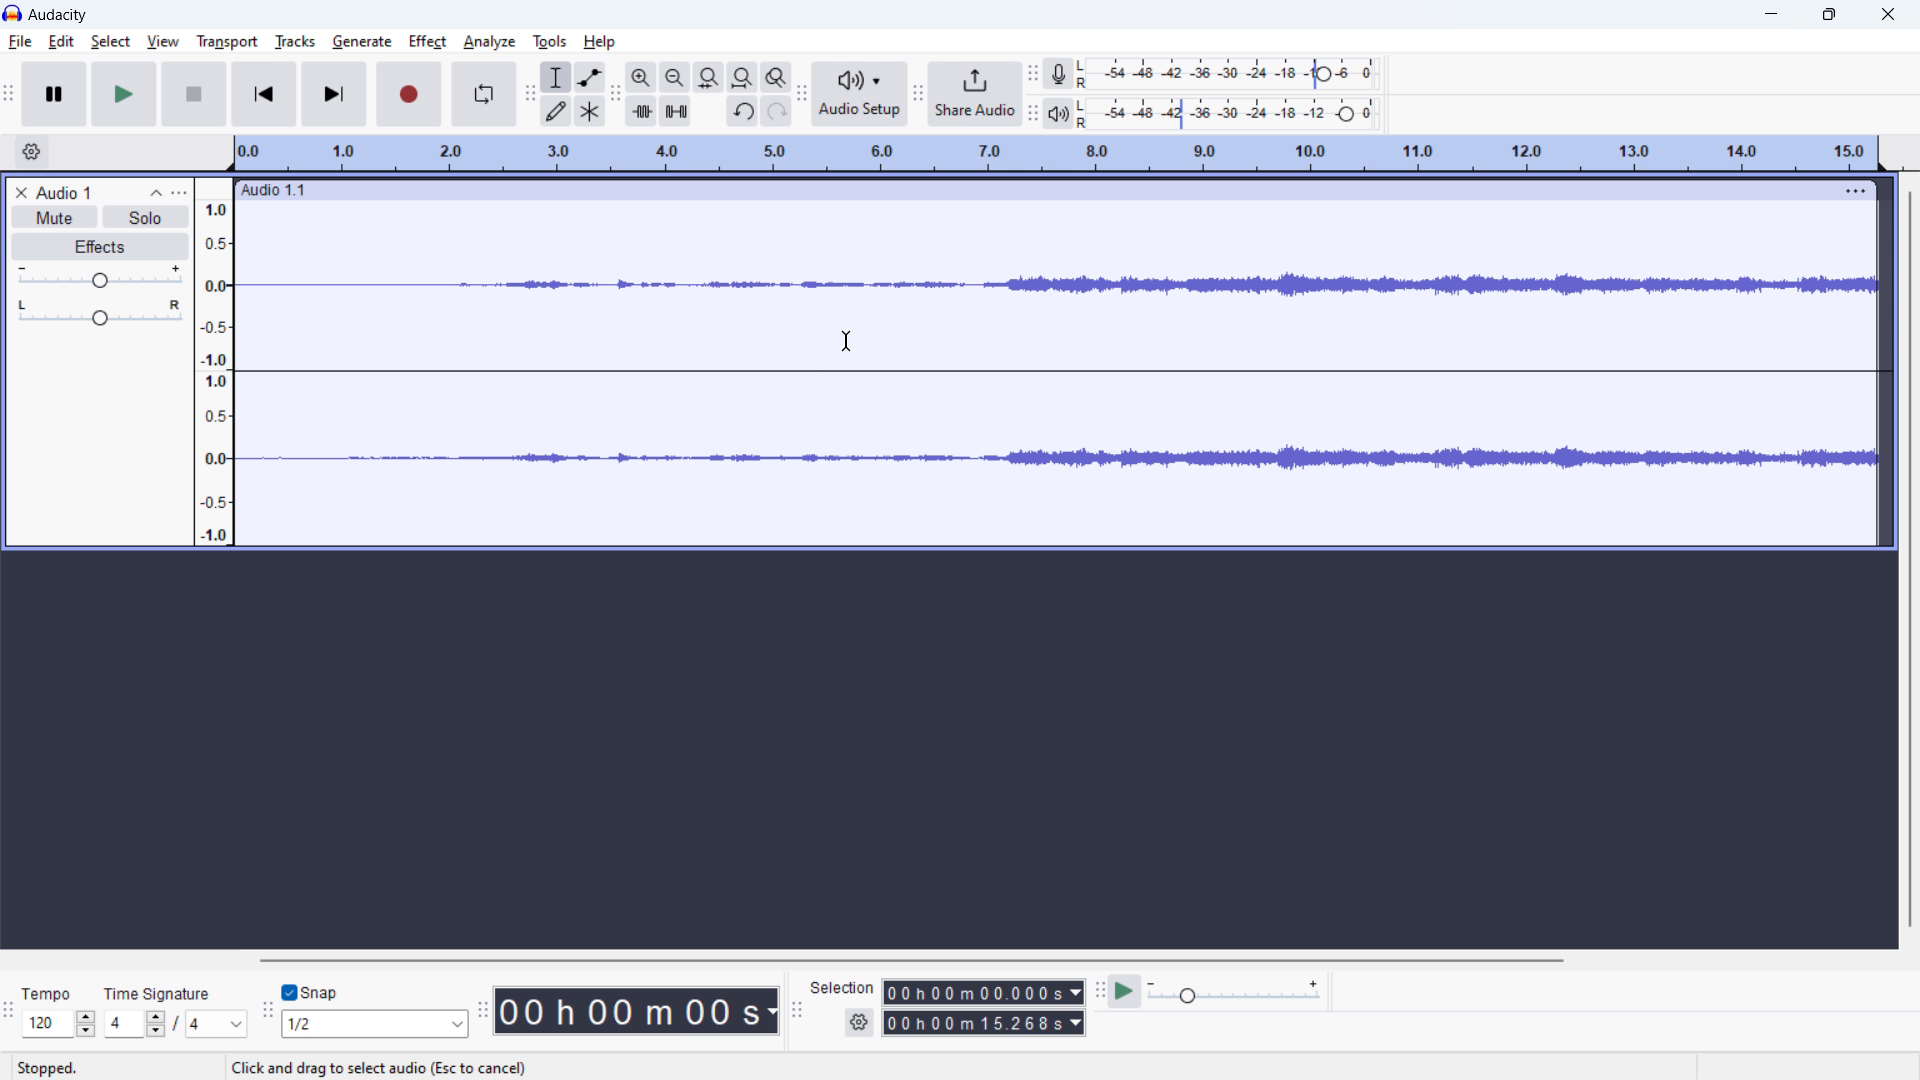  What do you see at coordinates (528, 94) in the screenshot?
I see `tools toolbar` at bounding box center [528, 94].